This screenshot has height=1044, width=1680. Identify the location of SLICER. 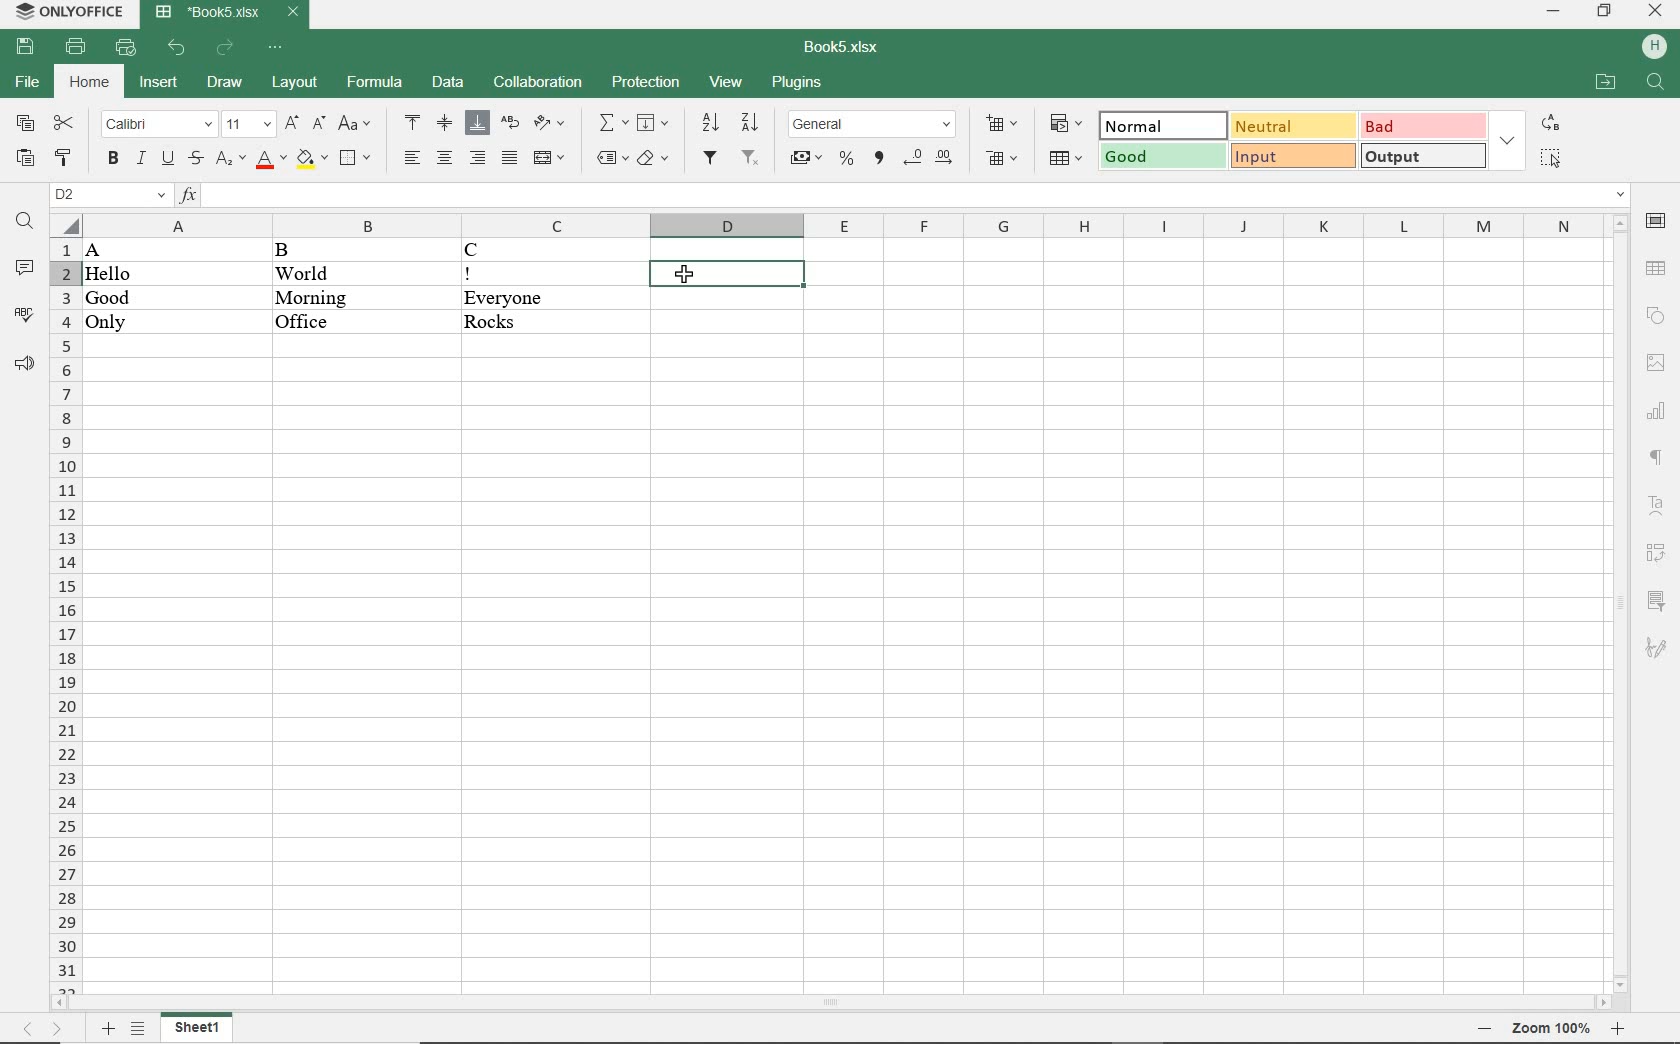
(1656, 600).